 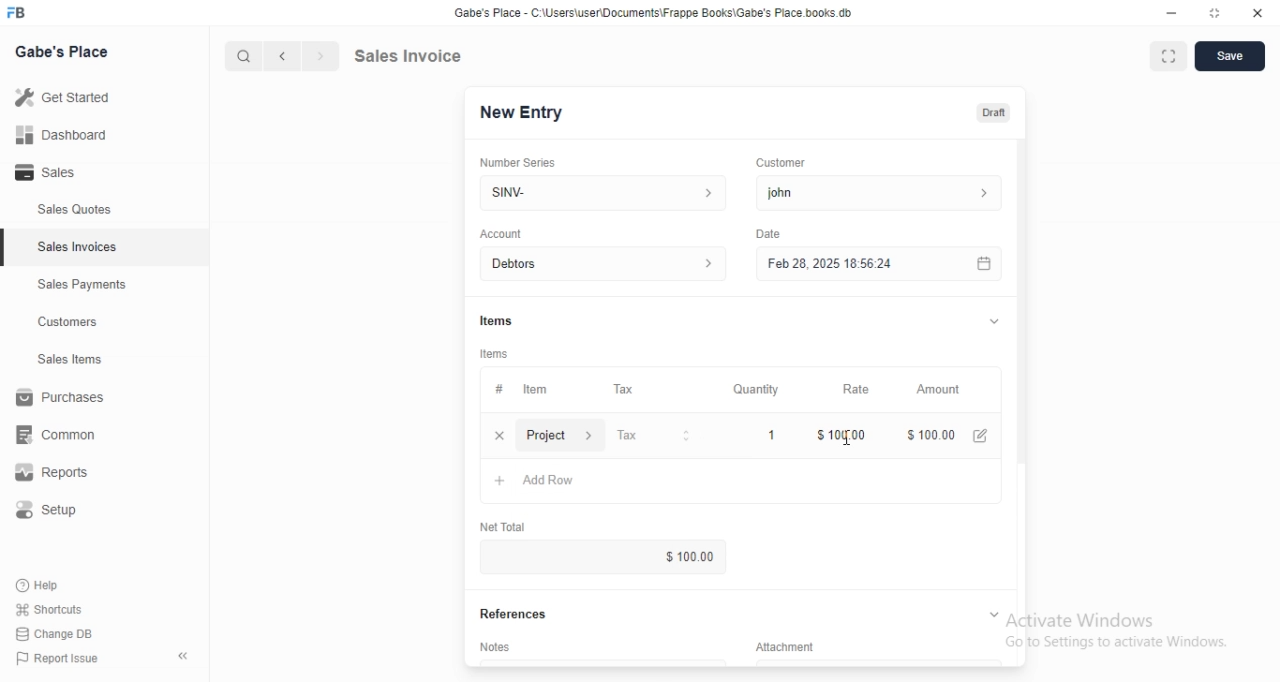 What do you see at coordinates (652, 436) in the screenshot?
I see `Tax &` at bounding box center [652, 436].